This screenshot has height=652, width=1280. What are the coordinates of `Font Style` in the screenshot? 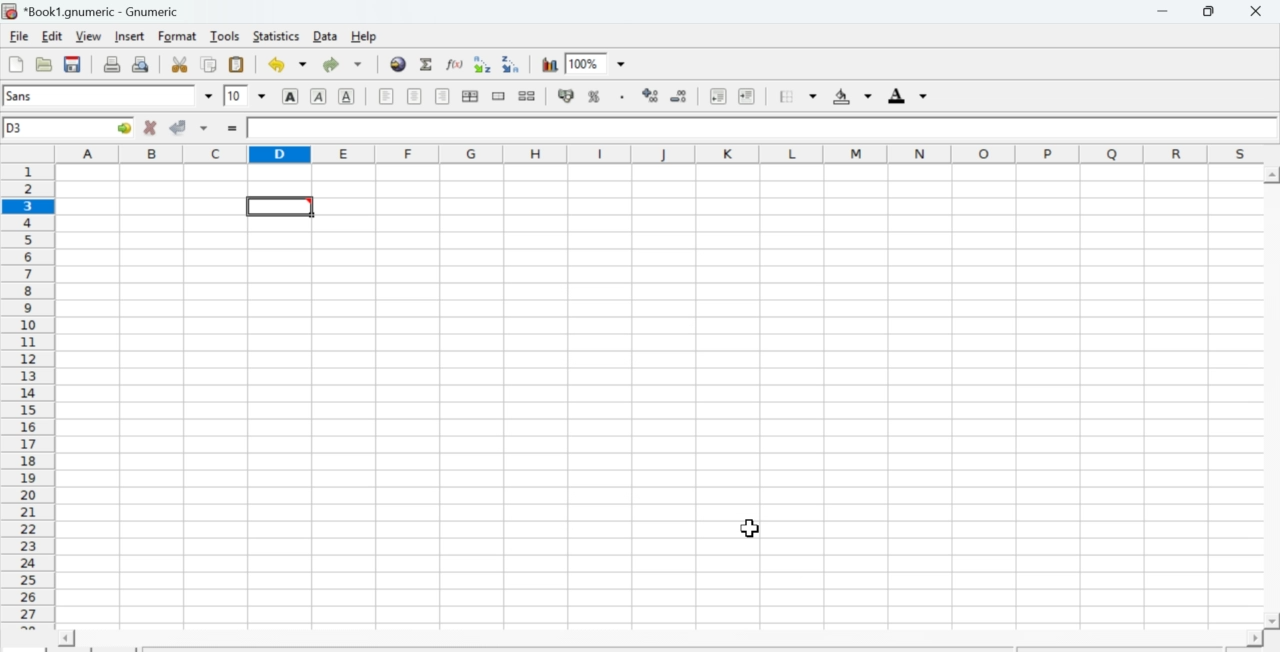 It's located at (100, 98).